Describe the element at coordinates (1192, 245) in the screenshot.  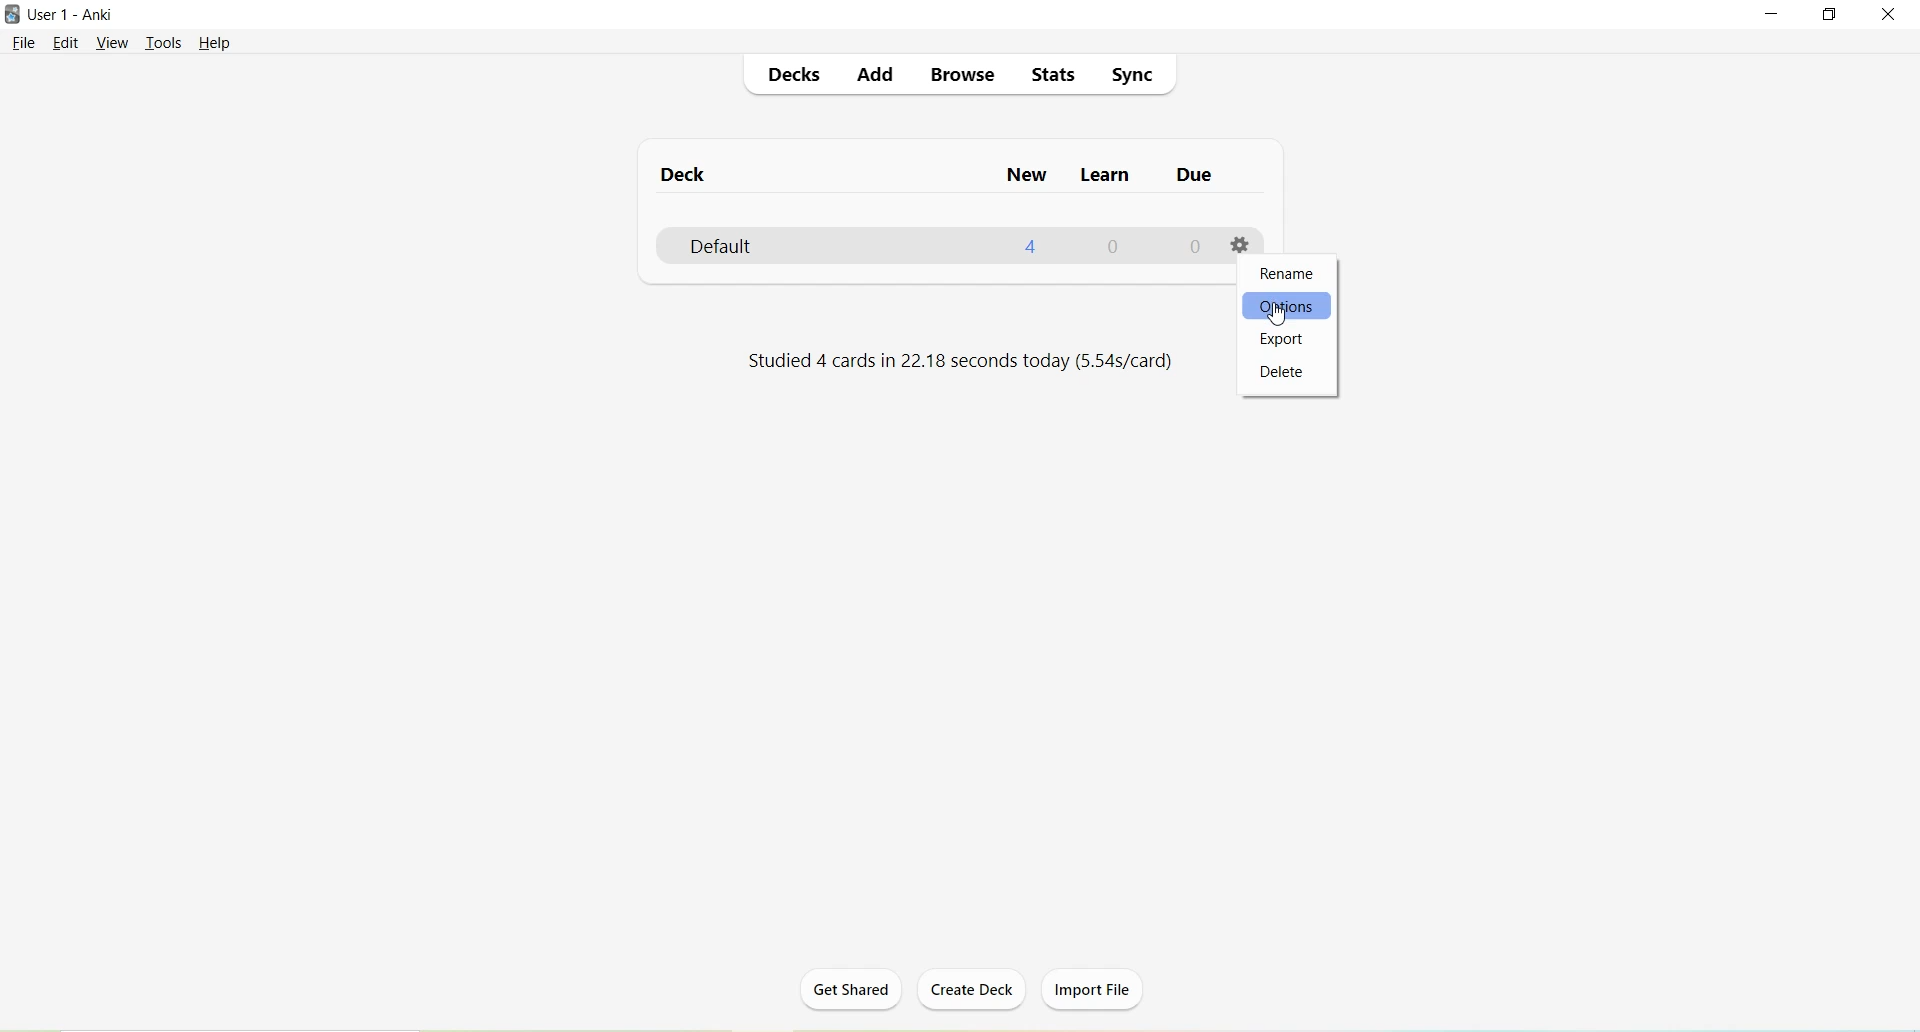
I see `0` at that location.